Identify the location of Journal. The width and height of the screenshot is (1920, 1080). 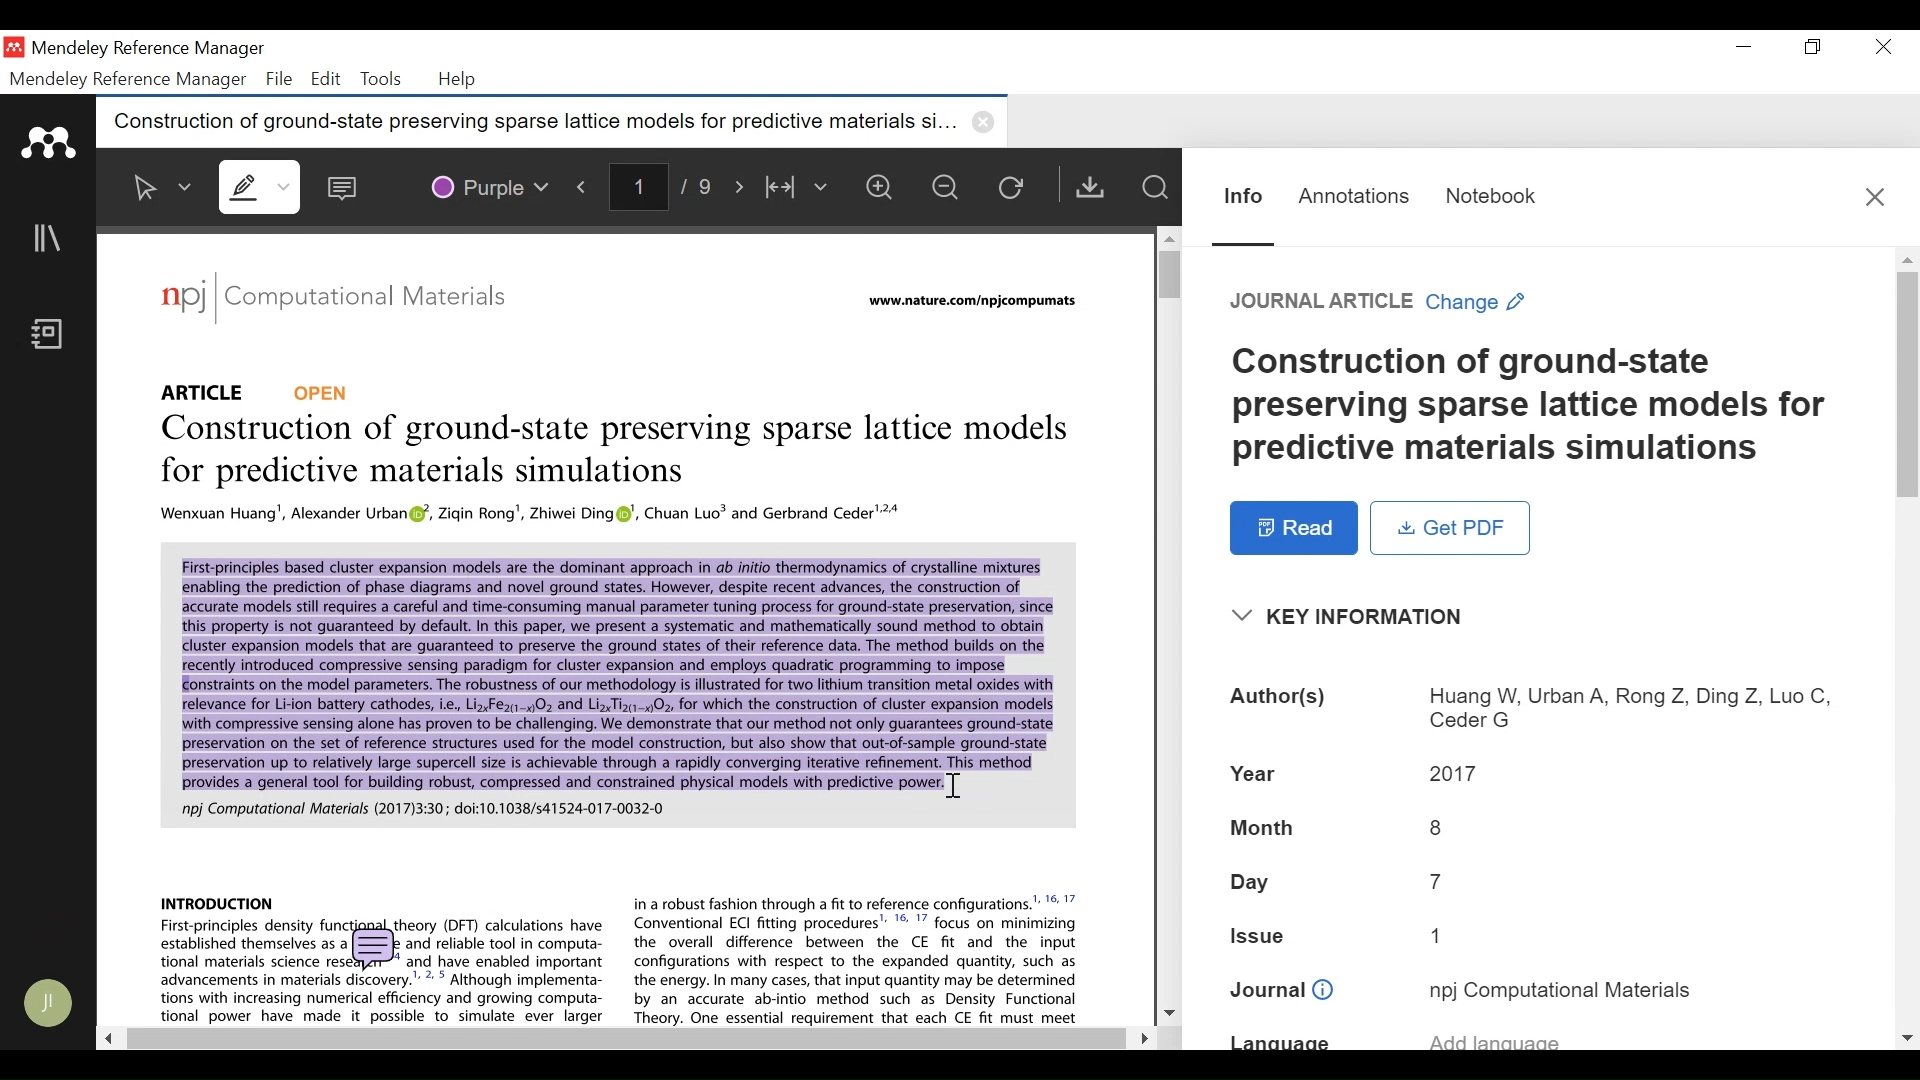
(1561, 989).